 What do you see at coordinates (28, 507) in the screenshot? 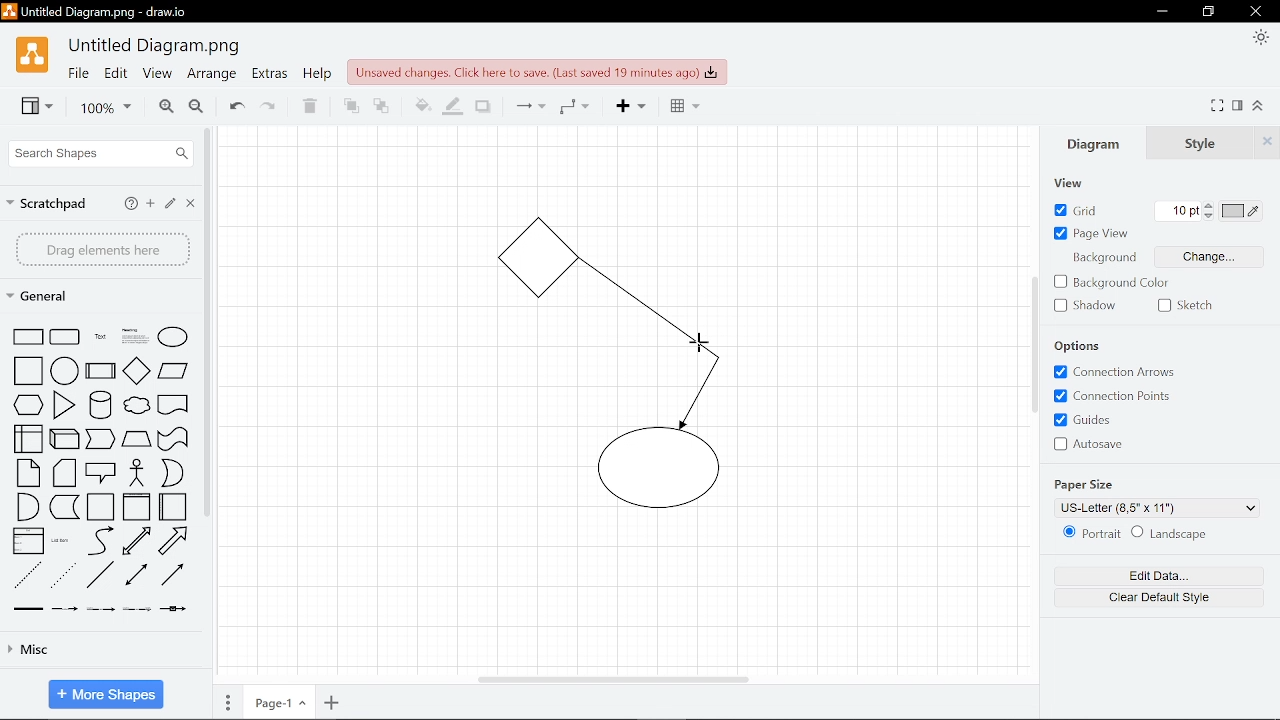
I see `shape` at bounding box center [28, 507].